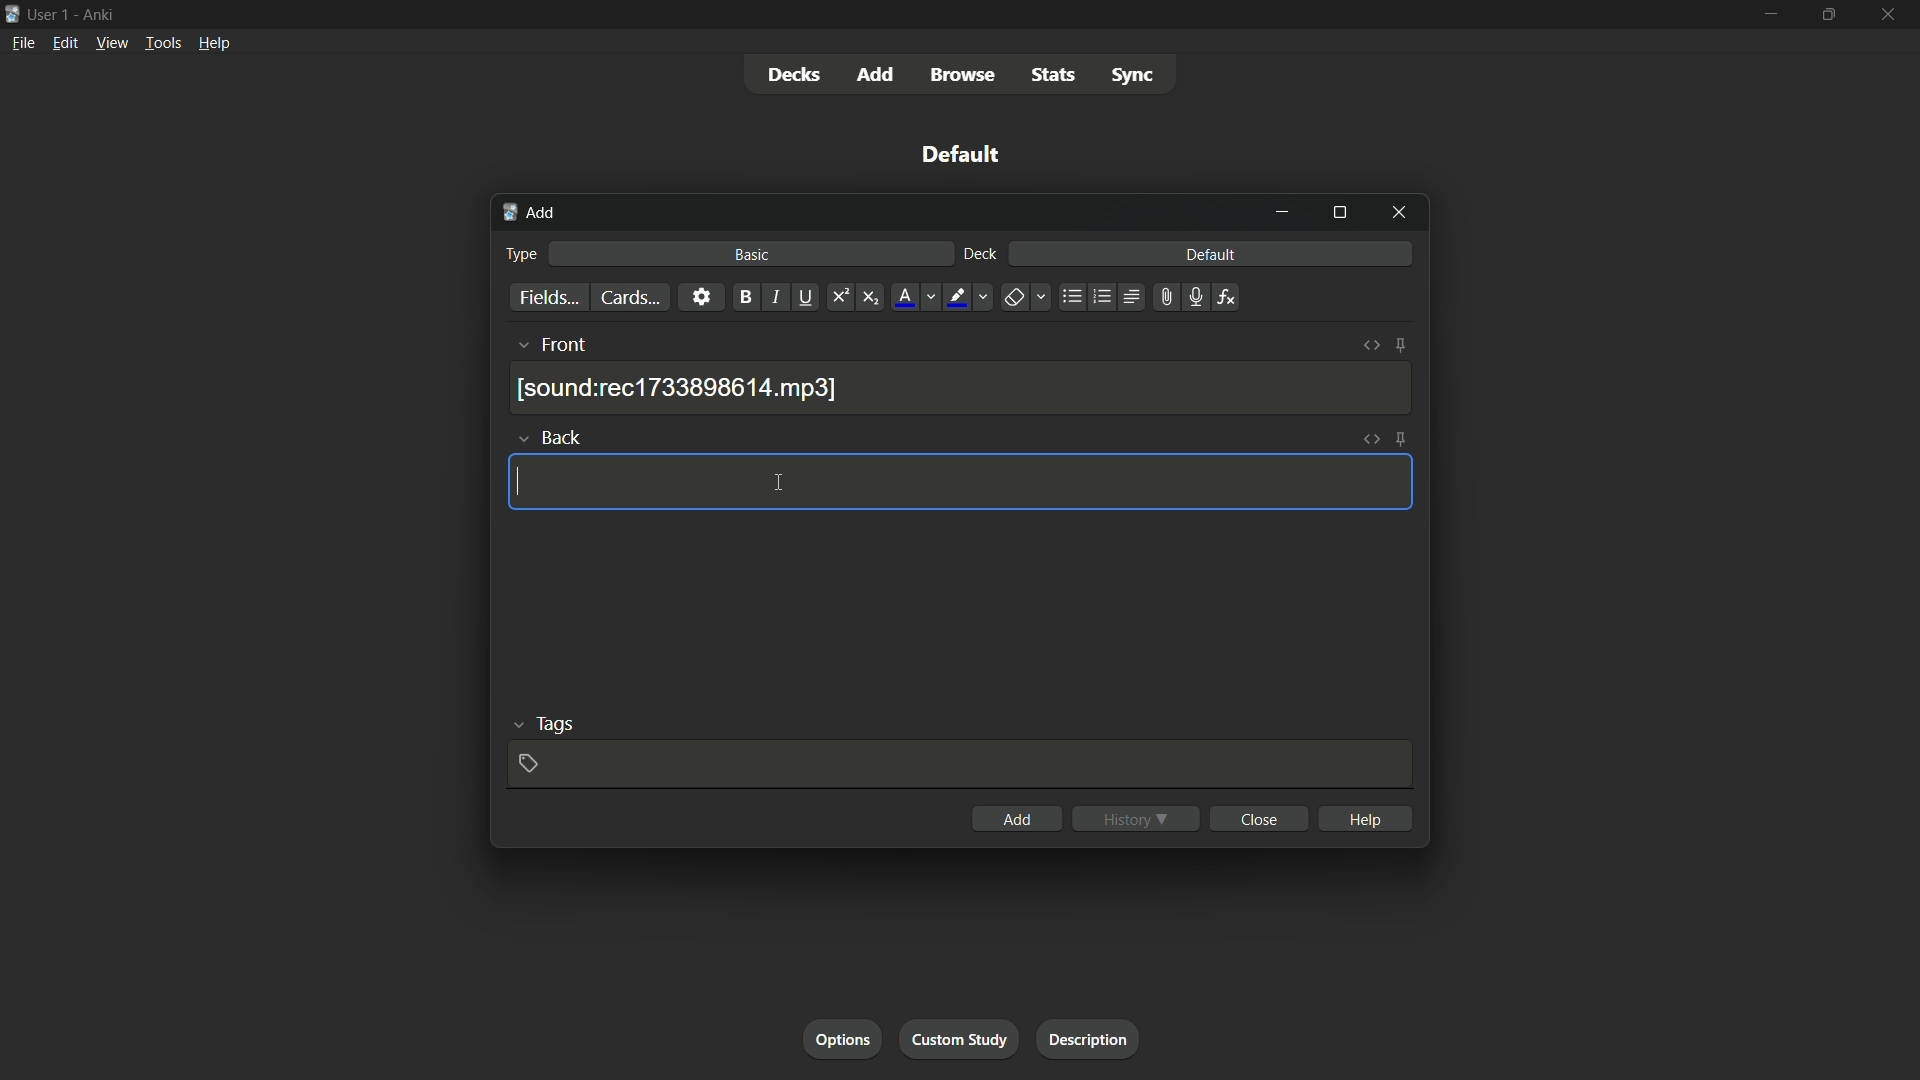 Image resolution: width=1920 pixels, height=1080 pixels. I want to click on basic, so click(752, 255).